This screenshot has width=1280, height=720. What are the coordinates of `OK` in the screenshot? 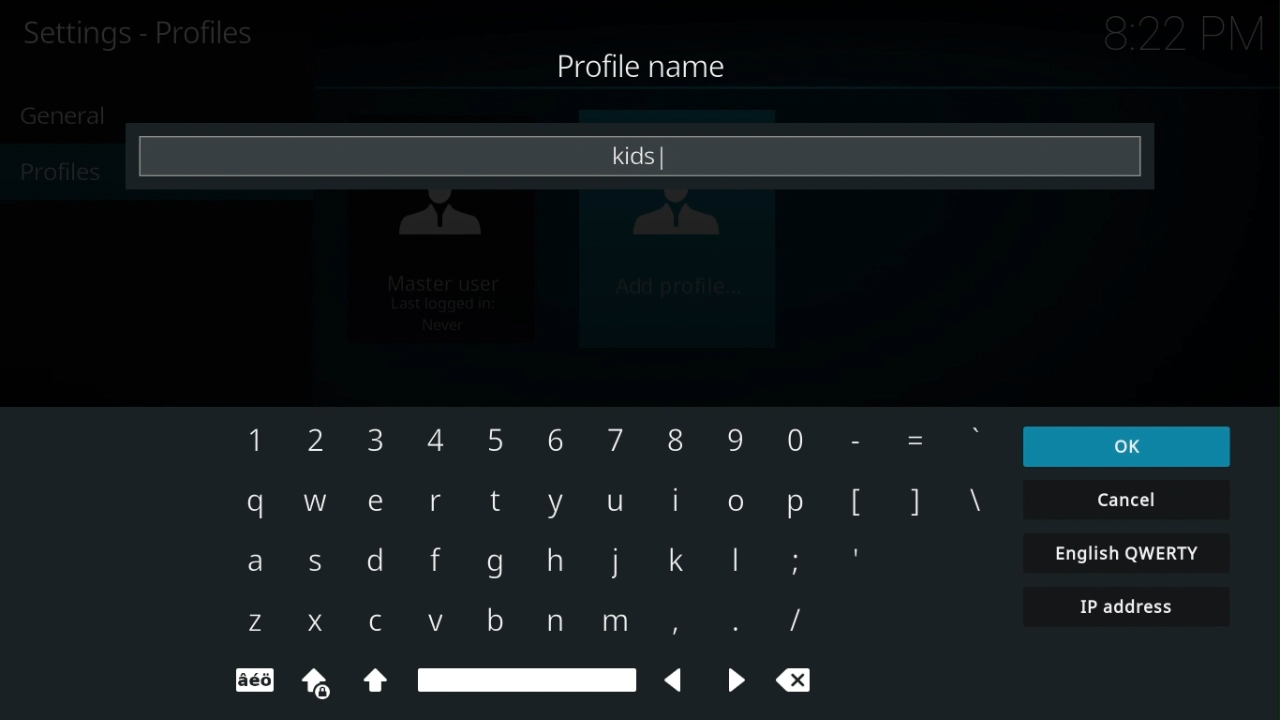 It's located at (1128, 446).